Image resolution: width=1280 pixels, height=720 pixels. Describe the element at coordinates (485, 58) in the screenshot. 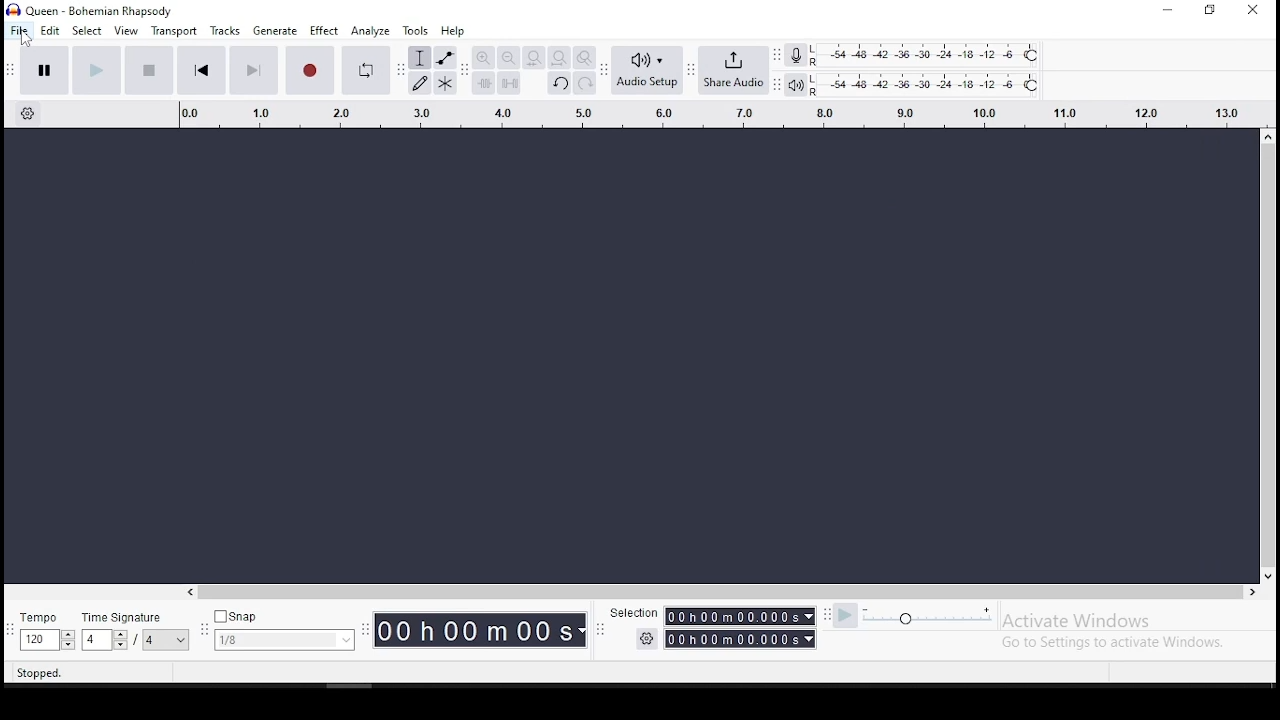

I see `zoom in` at that location.